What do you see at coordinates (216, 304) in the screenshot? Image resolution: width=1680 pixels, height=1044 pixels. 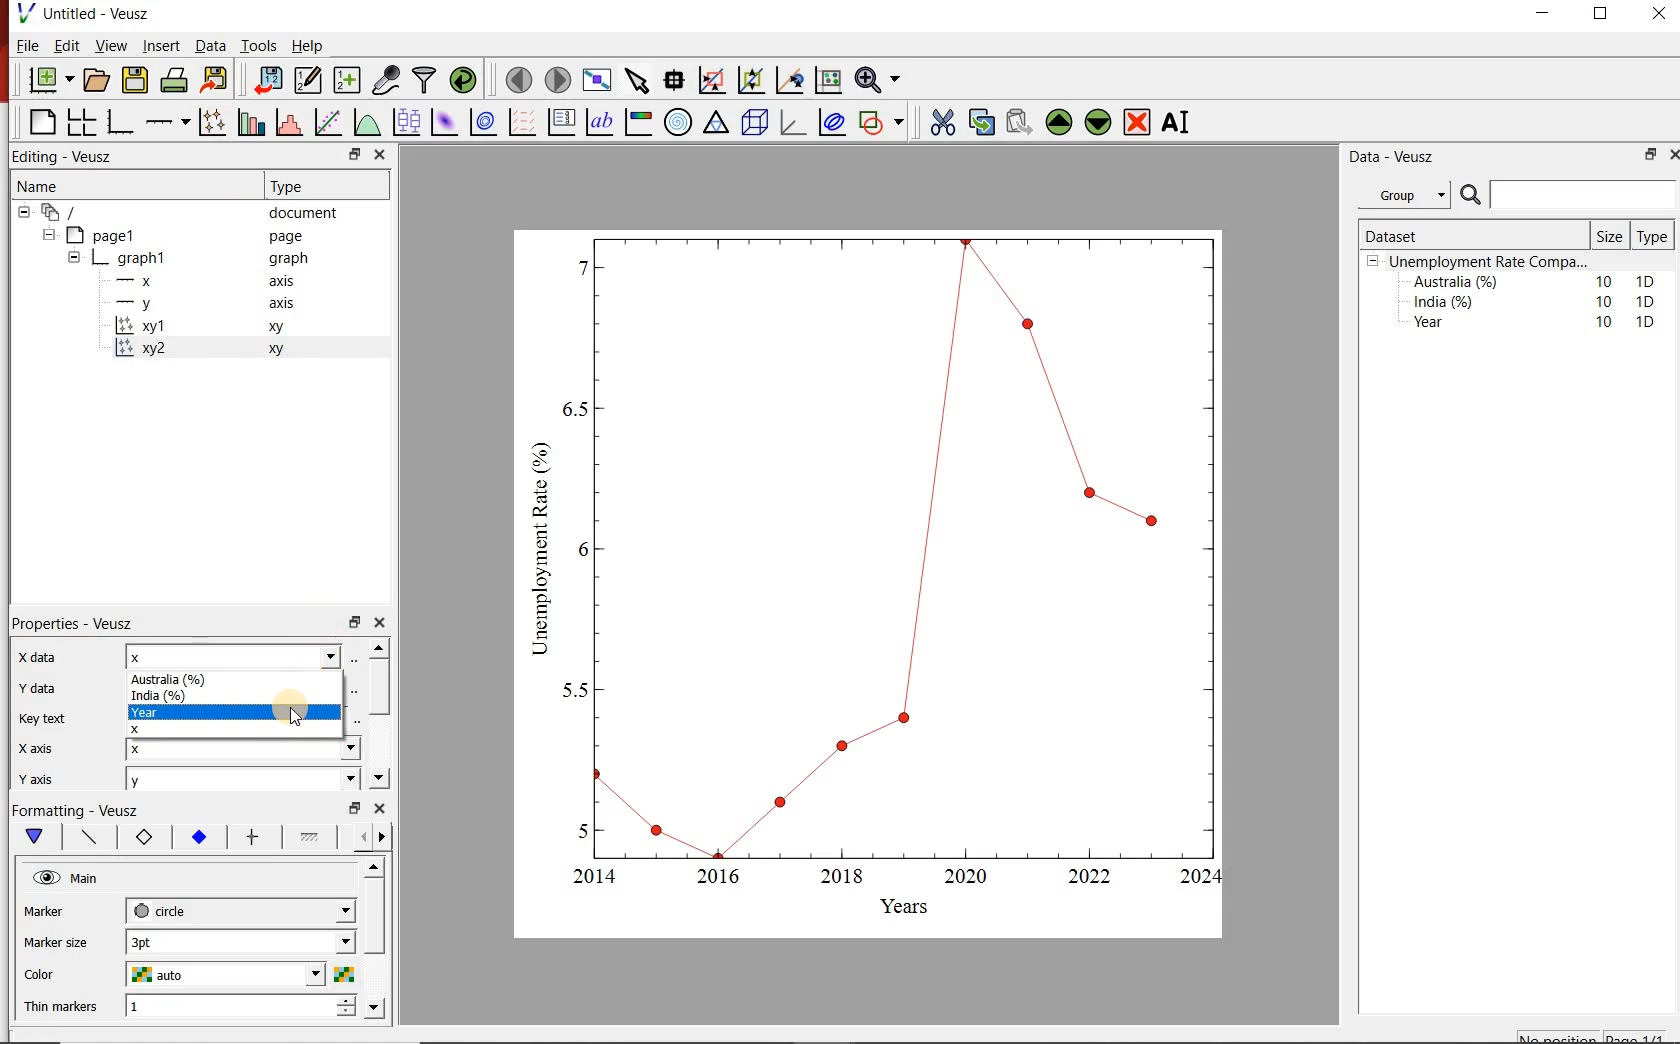 I see `y axis` at bounding box center [216, 304].